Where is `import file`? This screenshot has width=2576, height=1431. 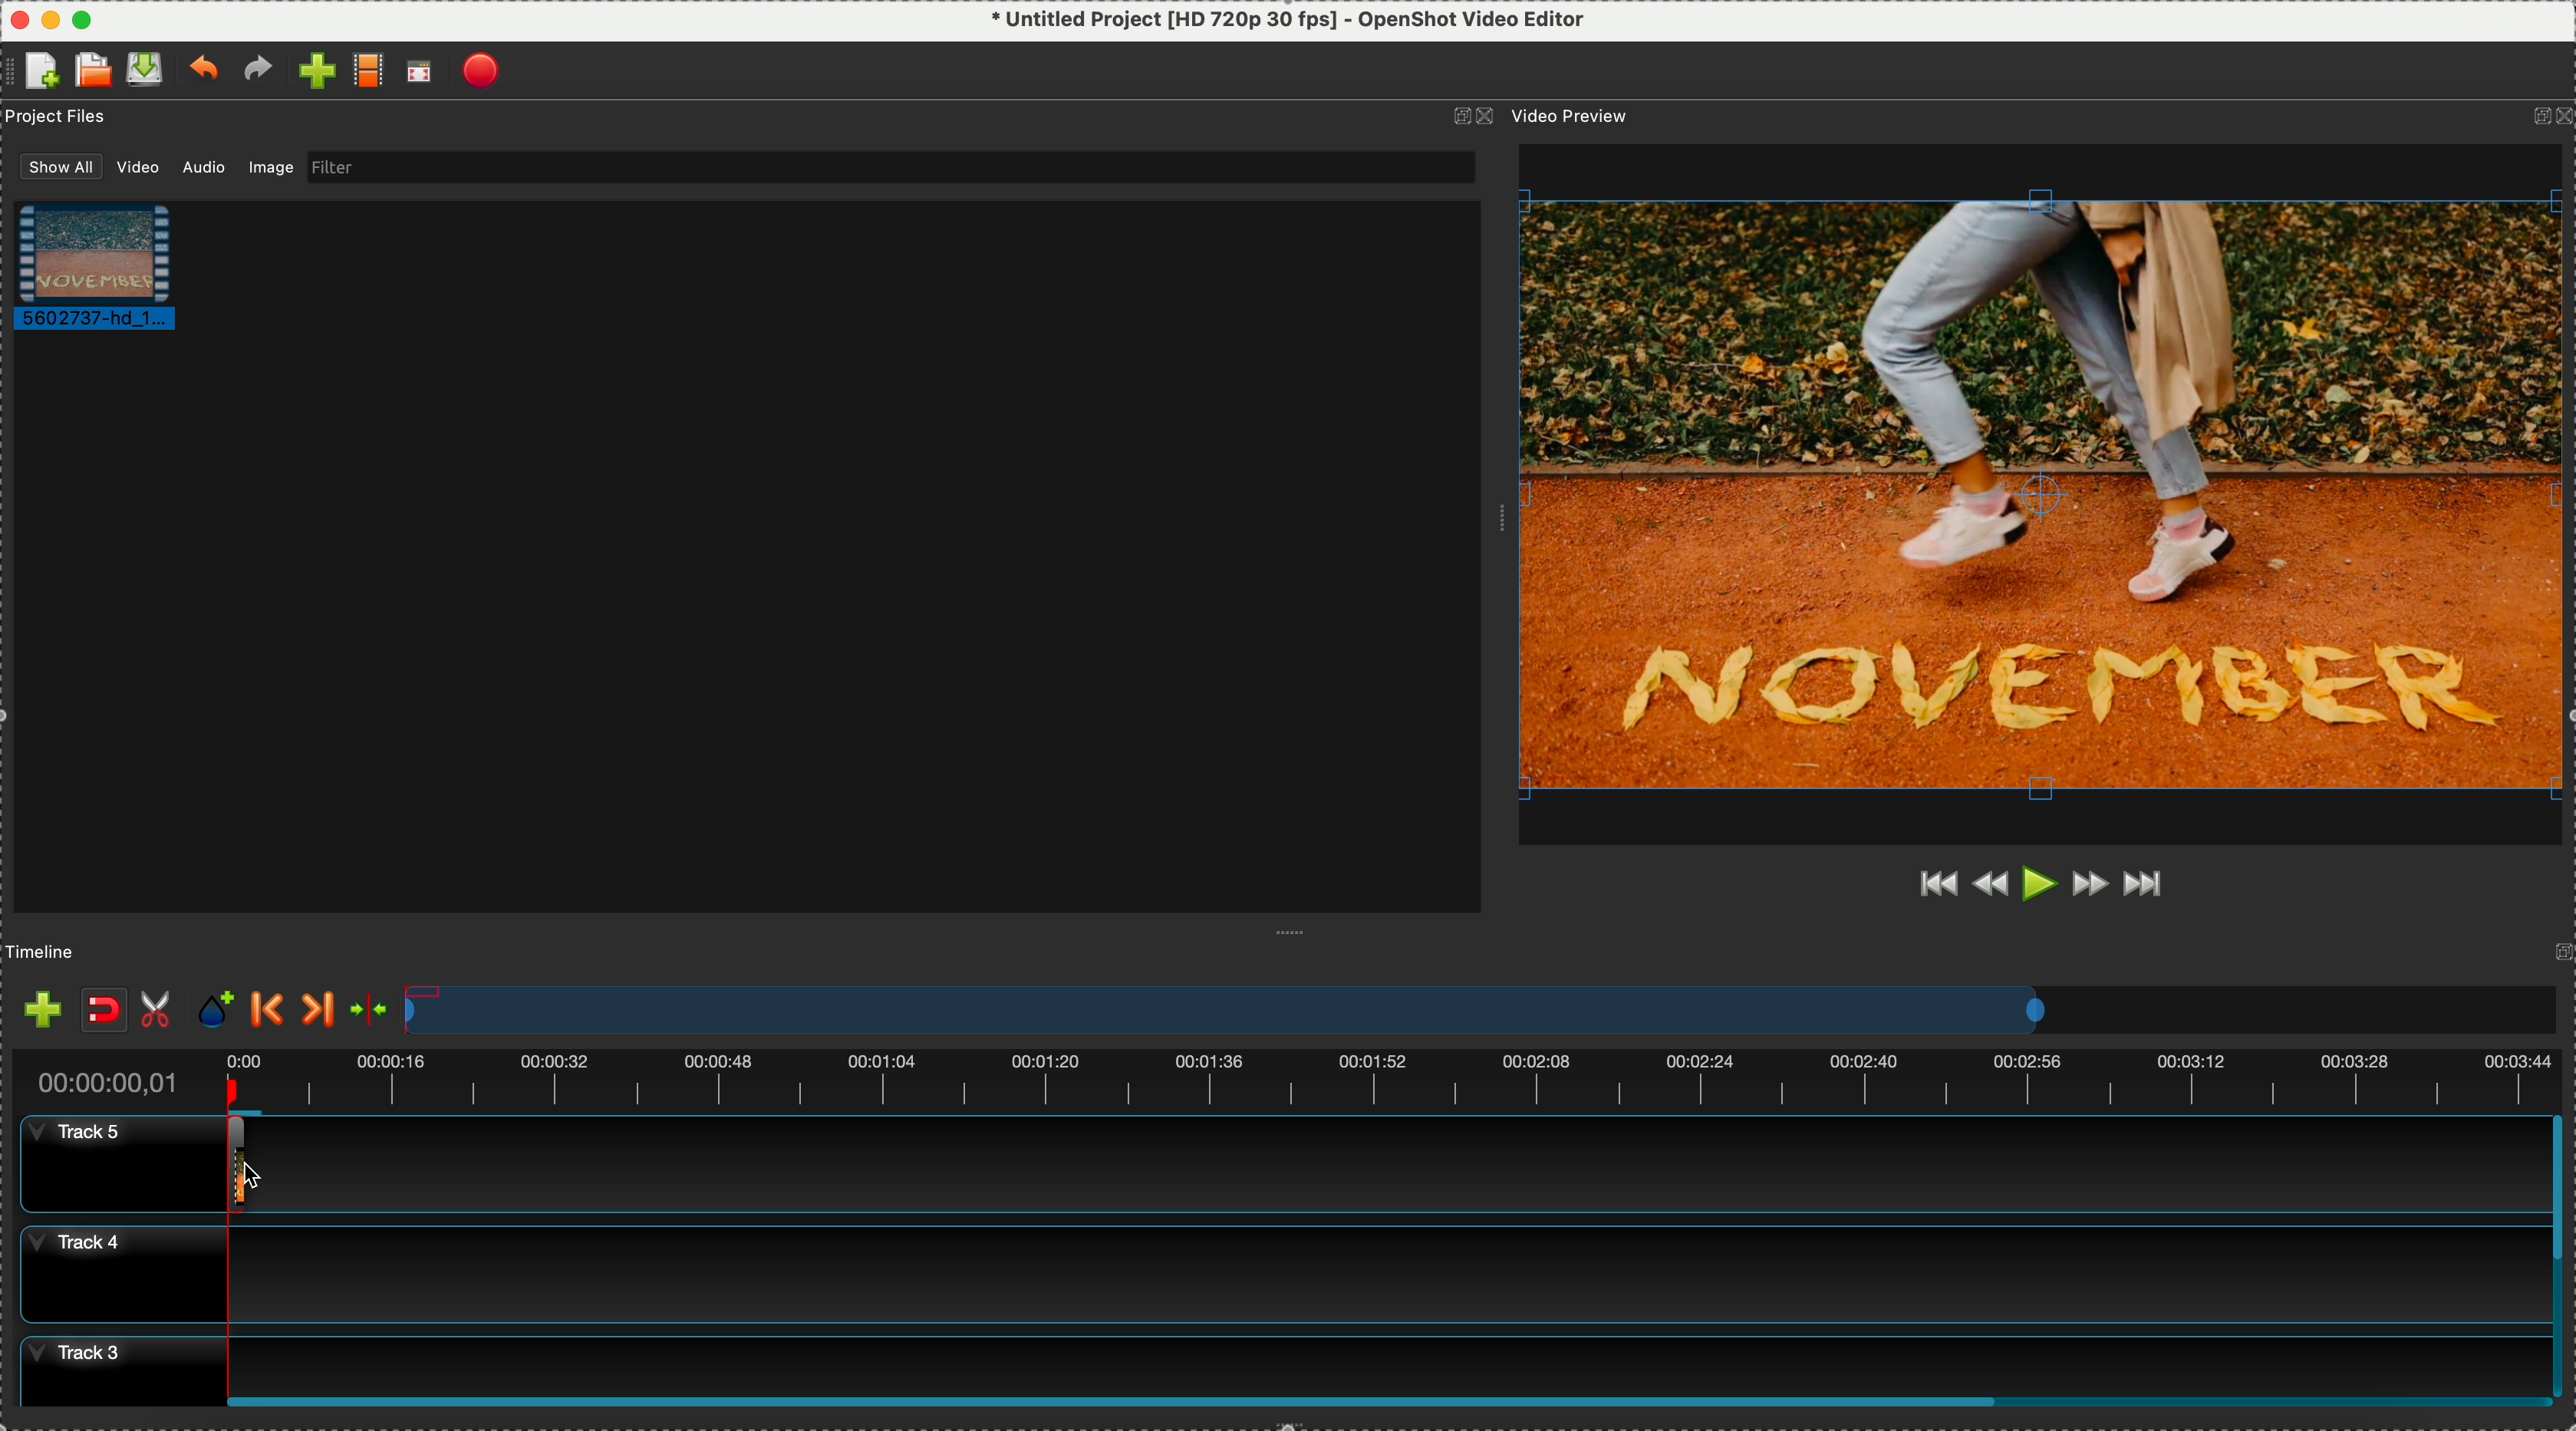 import file is located at coordinates (310, 71).